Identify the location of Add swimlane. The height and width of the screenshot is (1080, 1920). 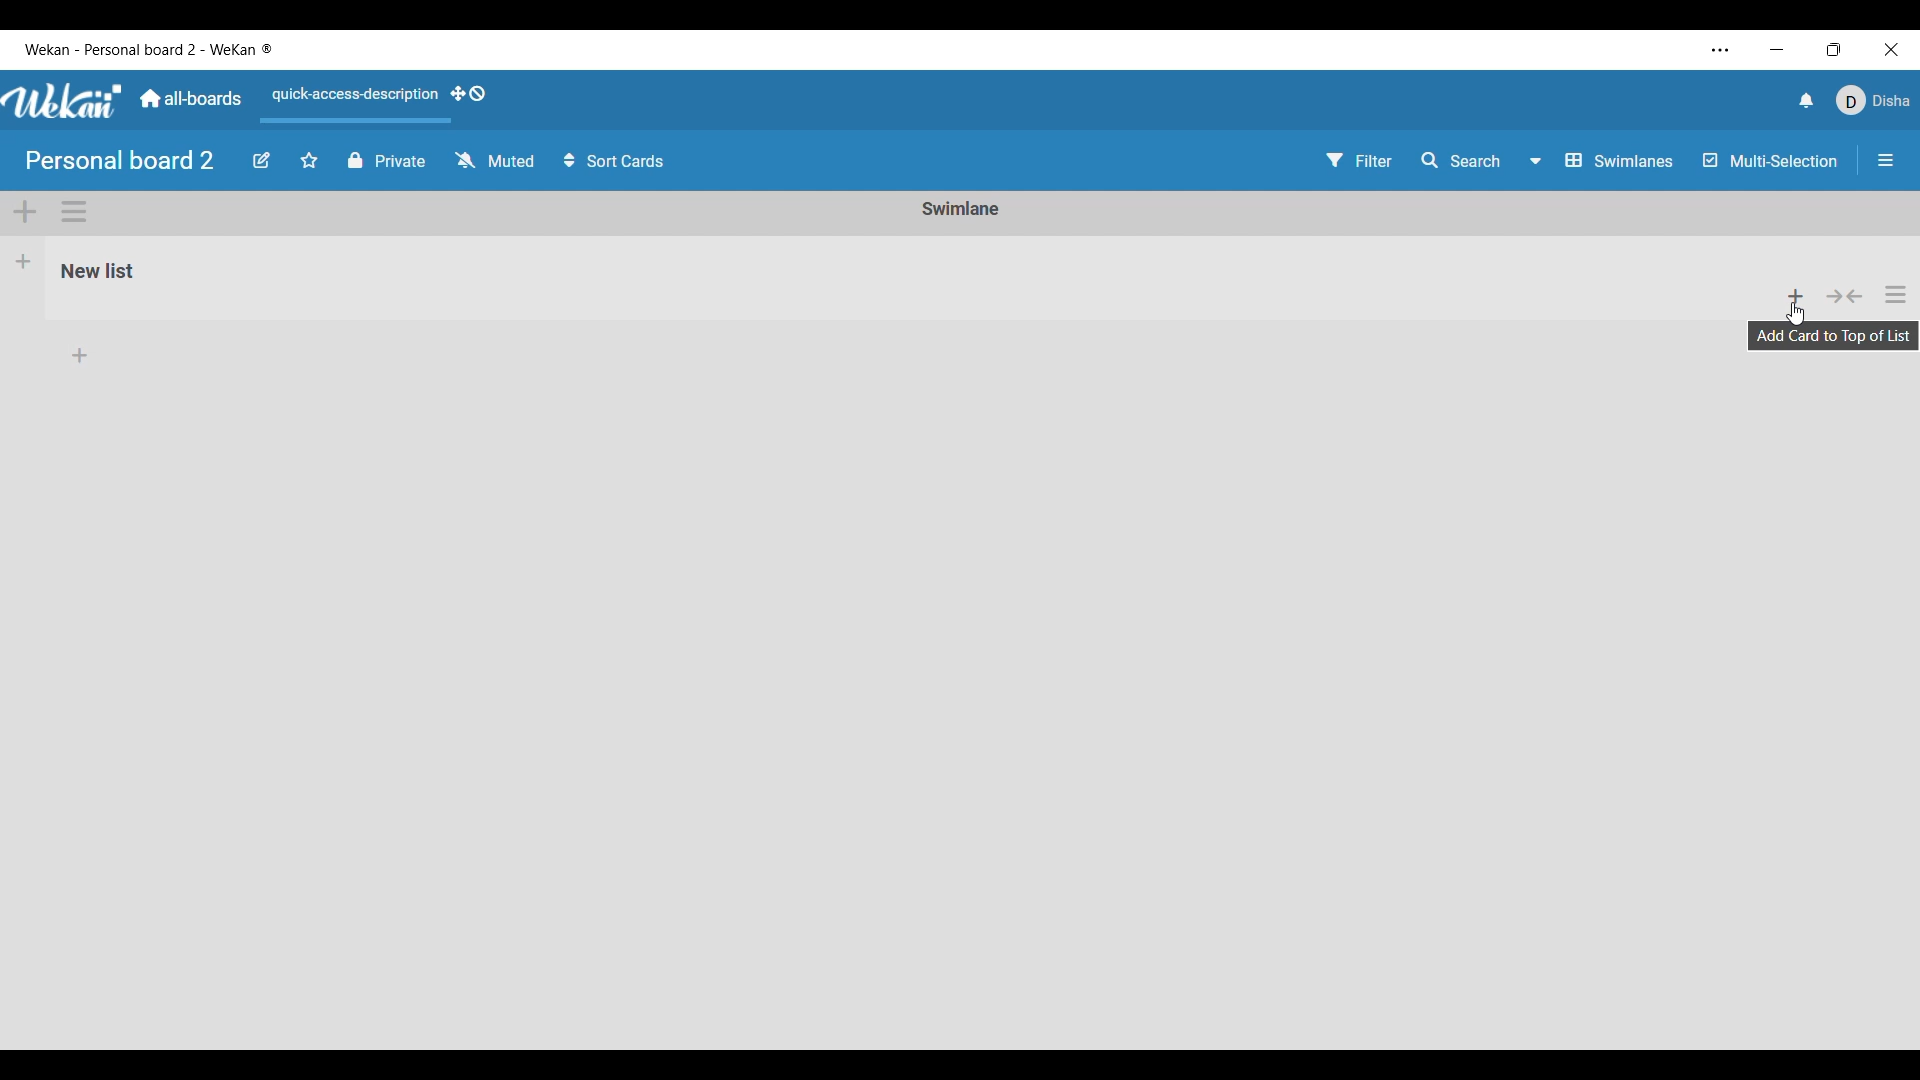
(26, 213).